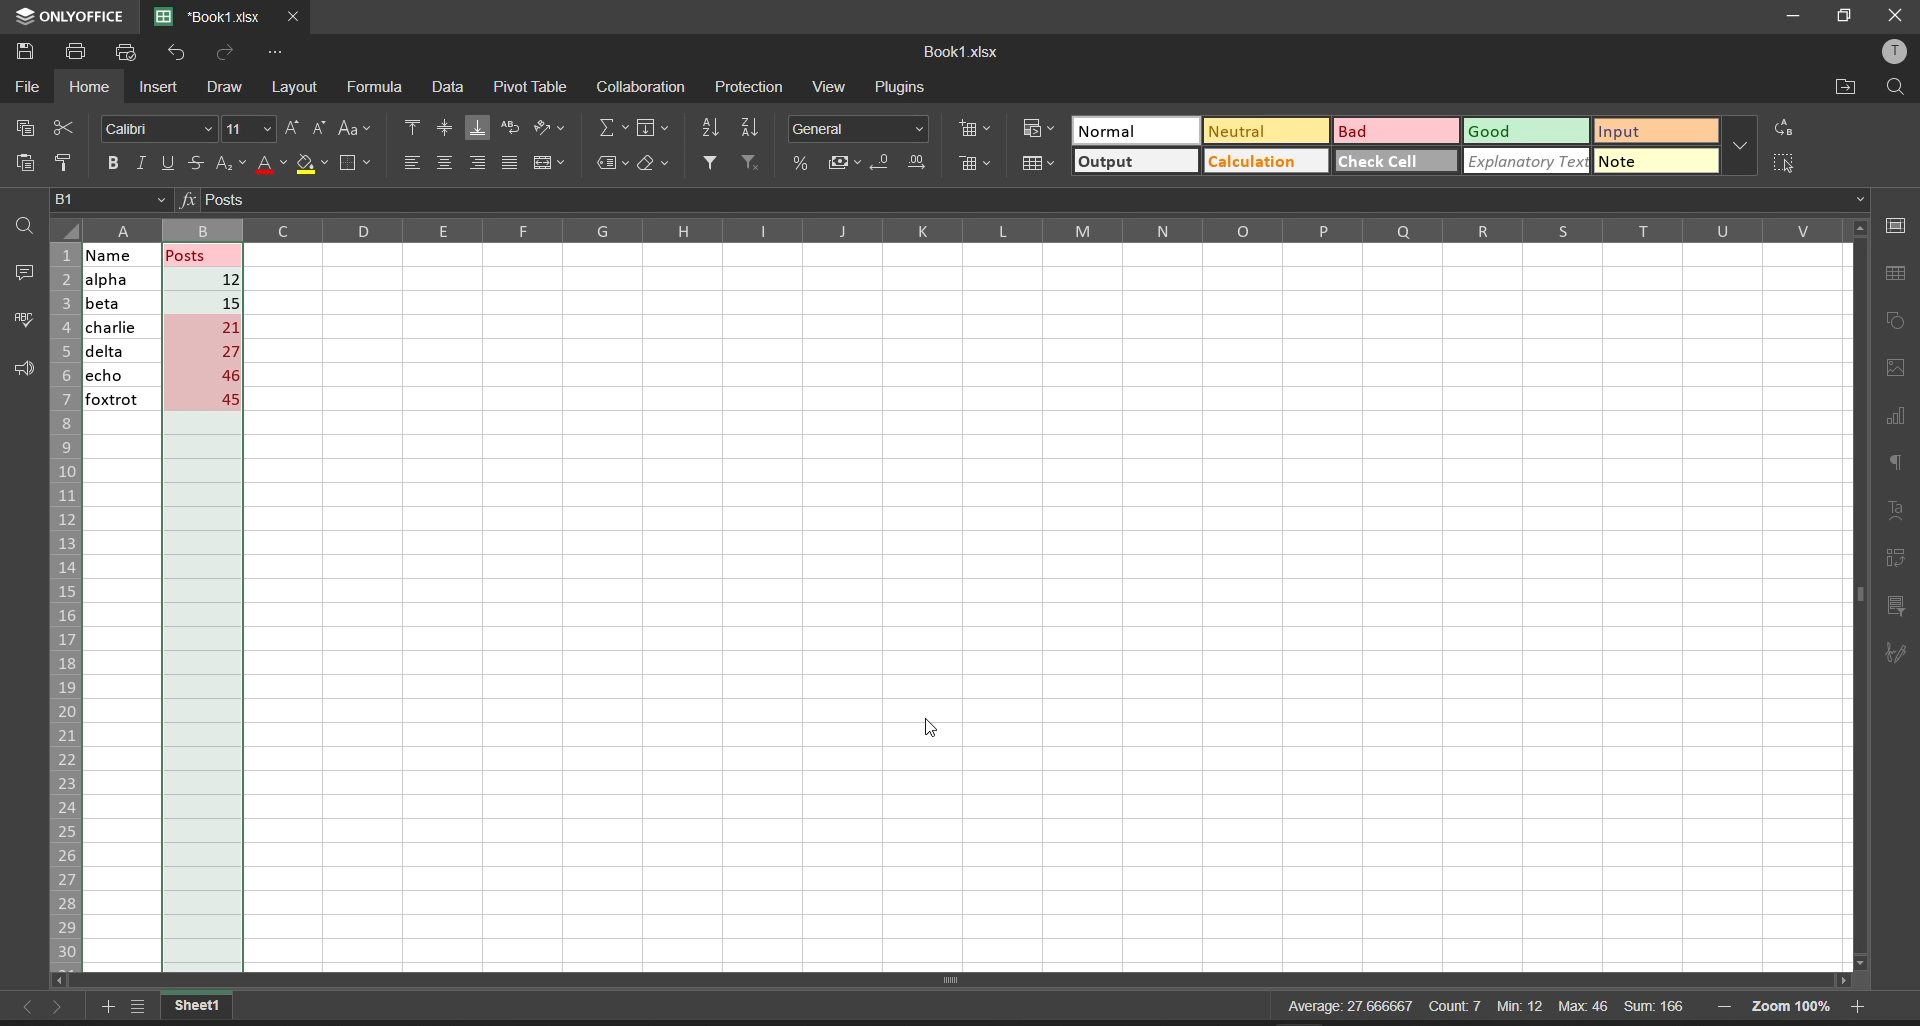 This screenshot has width=1920, height=1026. I want to click on sort descending, so click(752, 128).